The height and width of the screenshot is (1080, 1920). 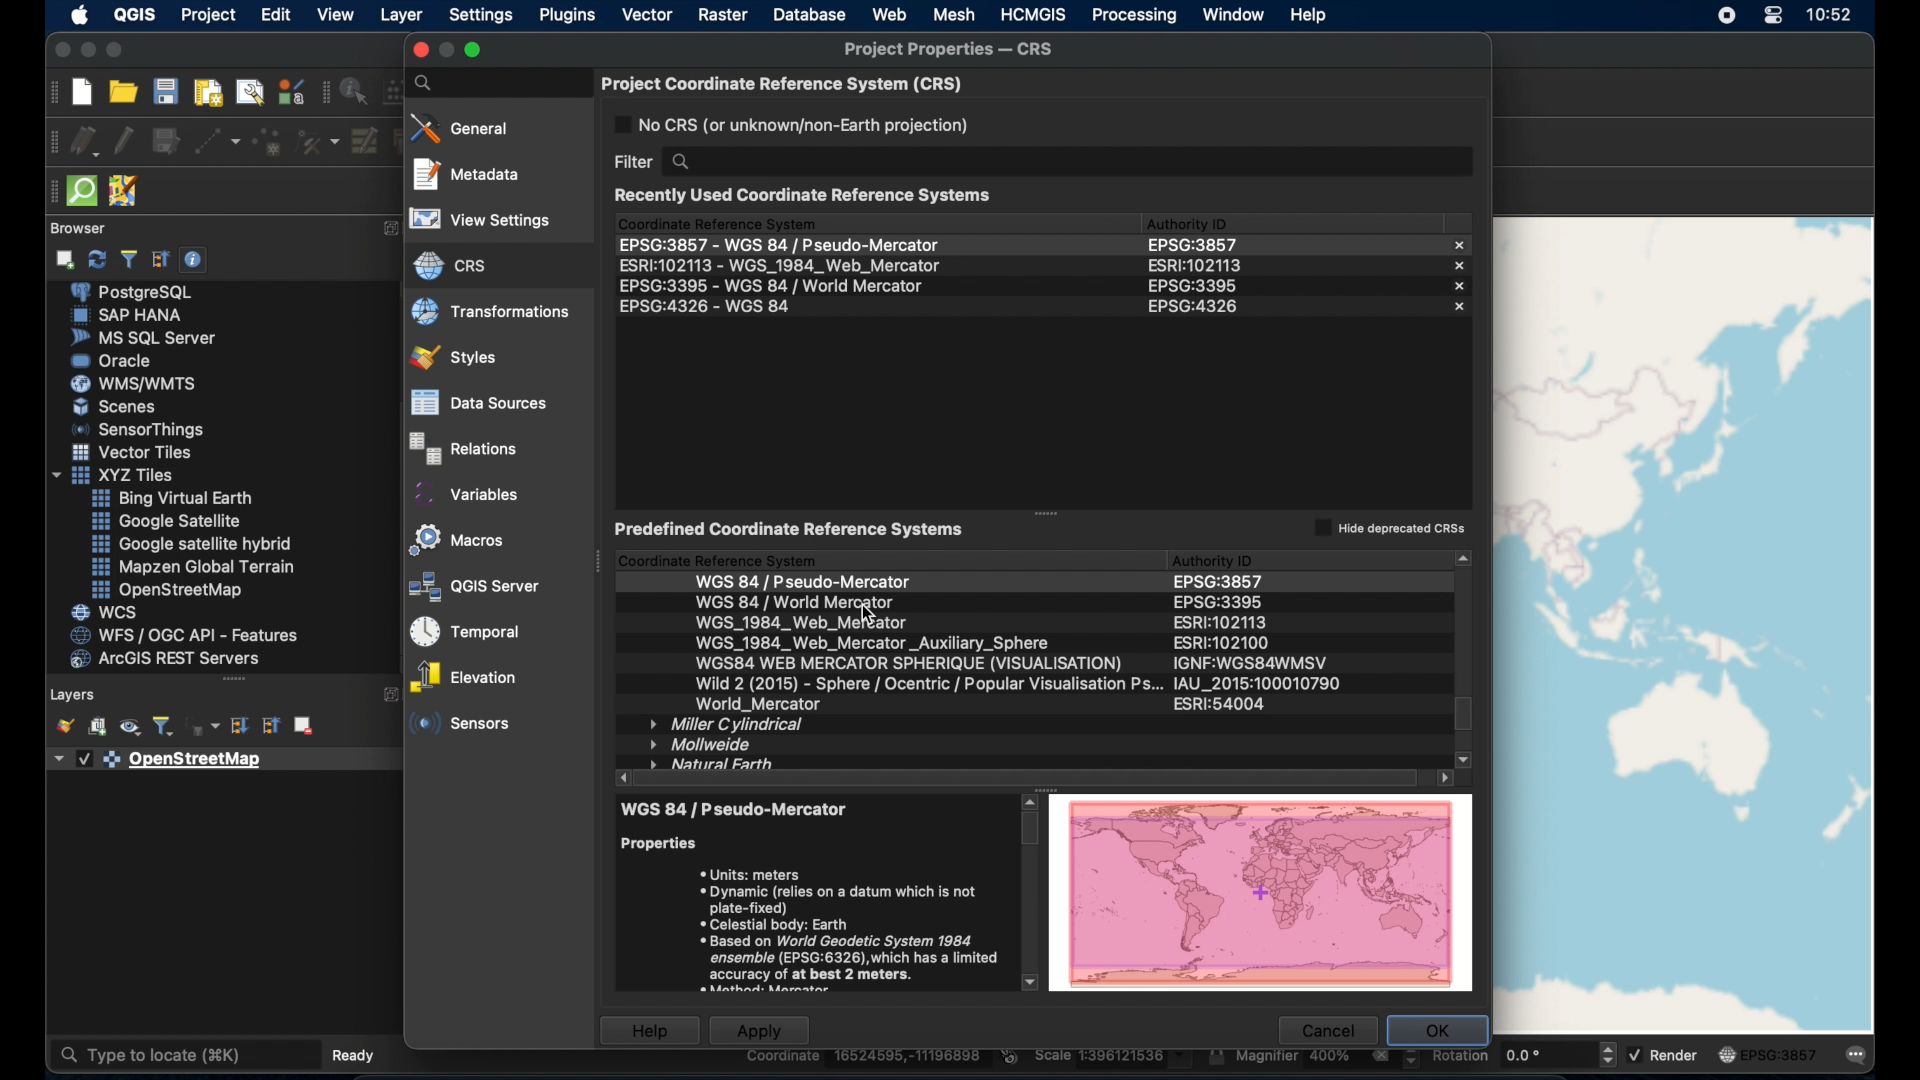 What do you see at coordinates (1232, 15) in the screenshot?
I see `window` at bounding box center [1232, 15].